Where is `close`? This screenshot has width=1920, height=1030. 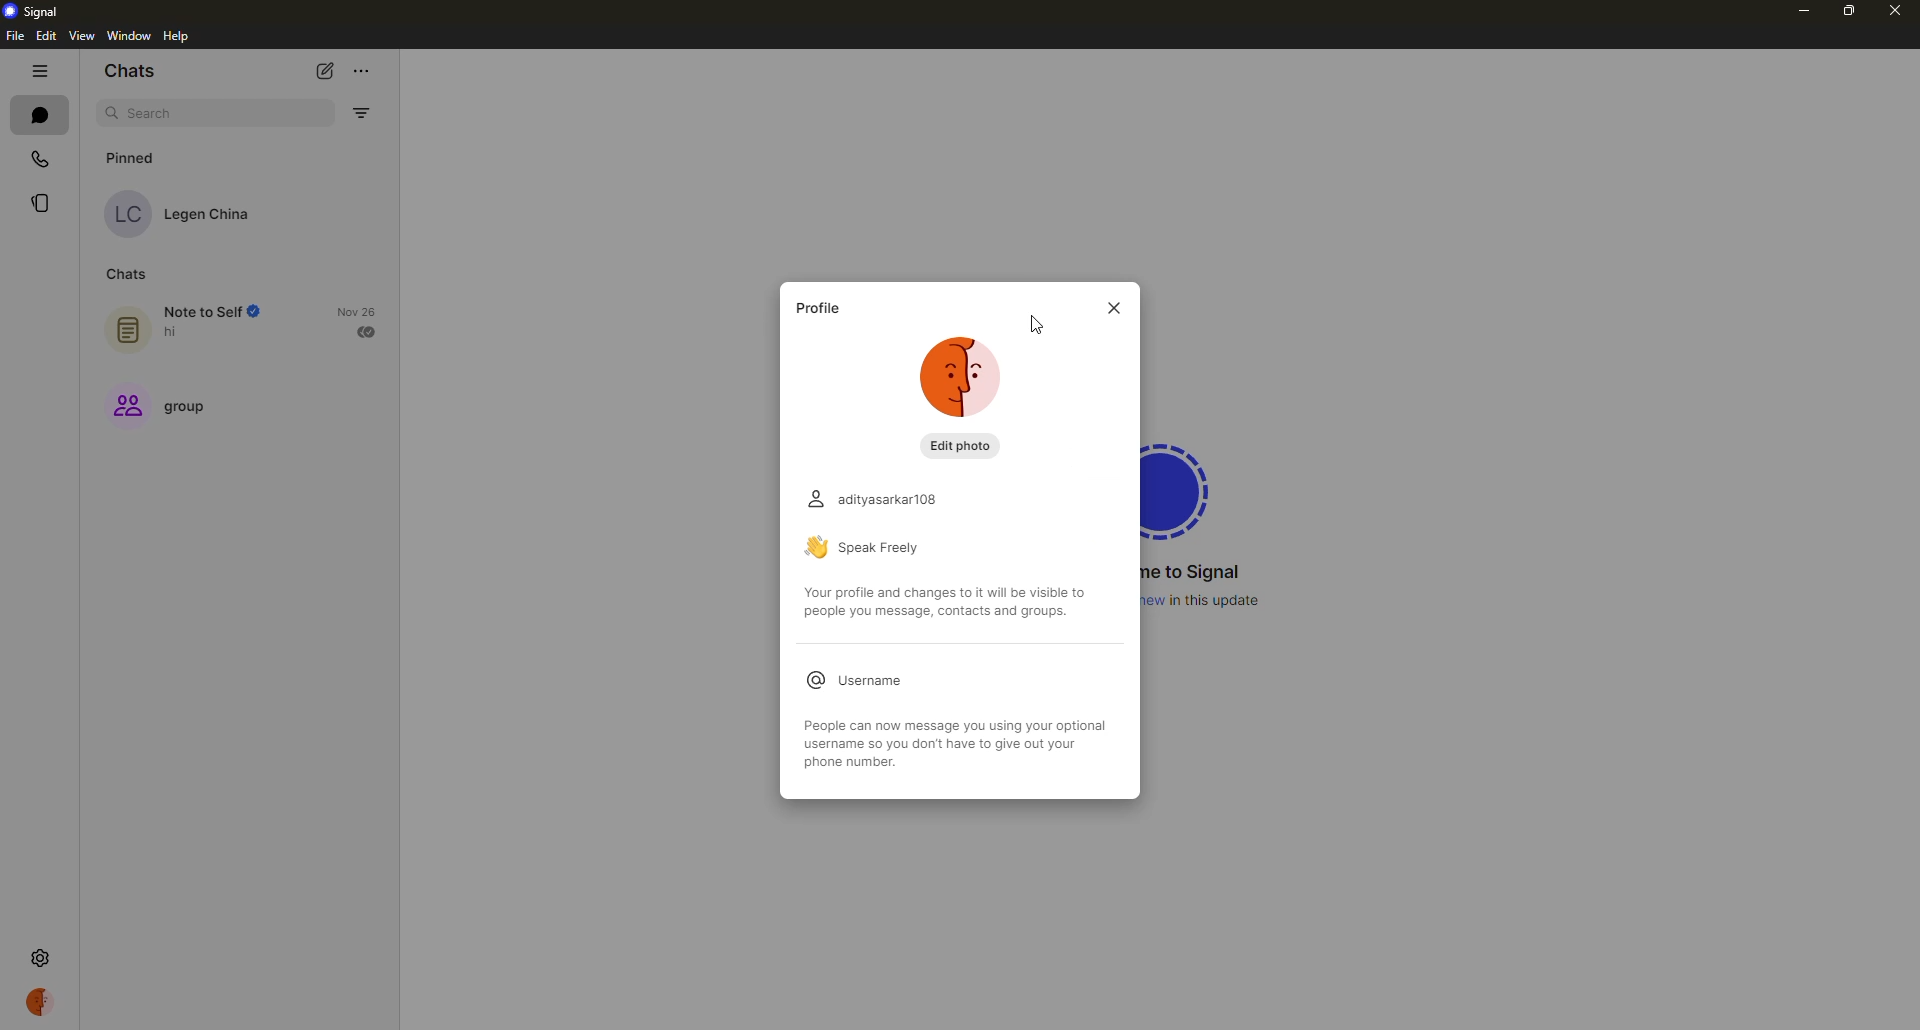
close is located at coordinates (1116, 308).